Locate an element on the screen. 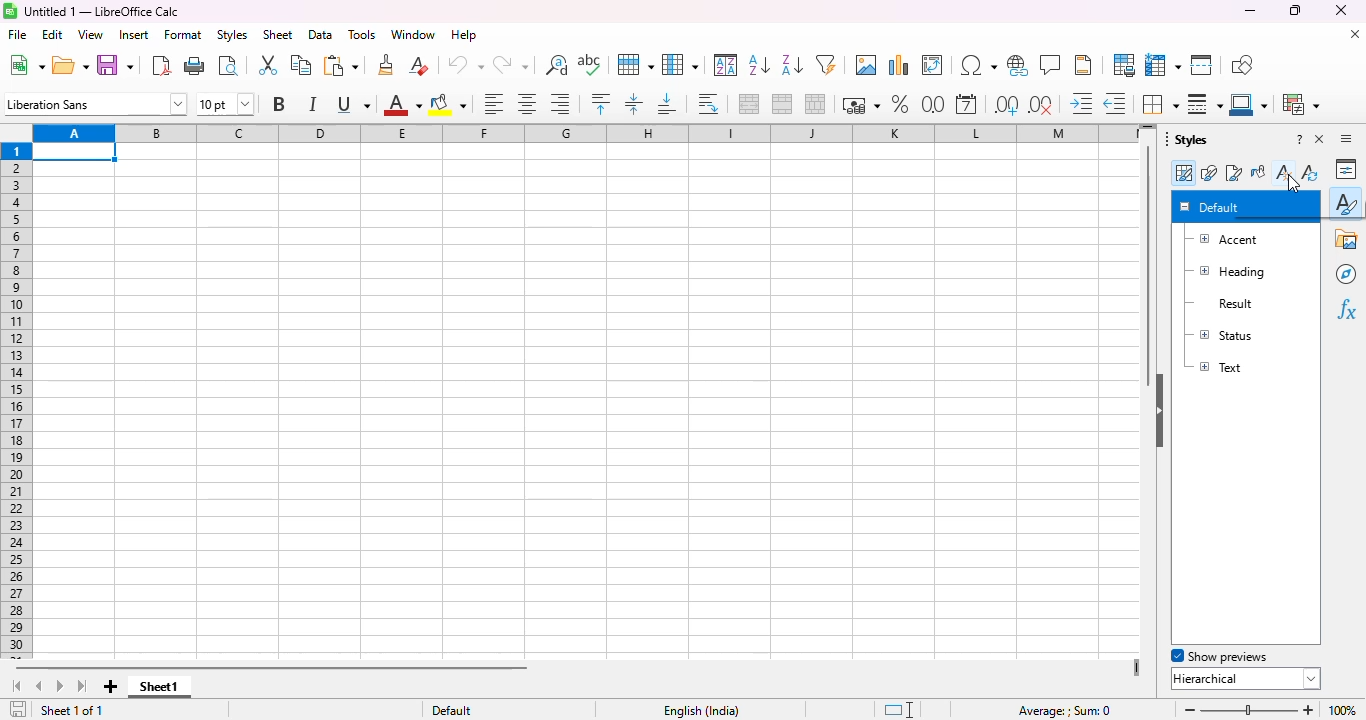 Image resolution: width=1366 pixels, height=720 pixels. insert image is located at coordinates (867, 65).